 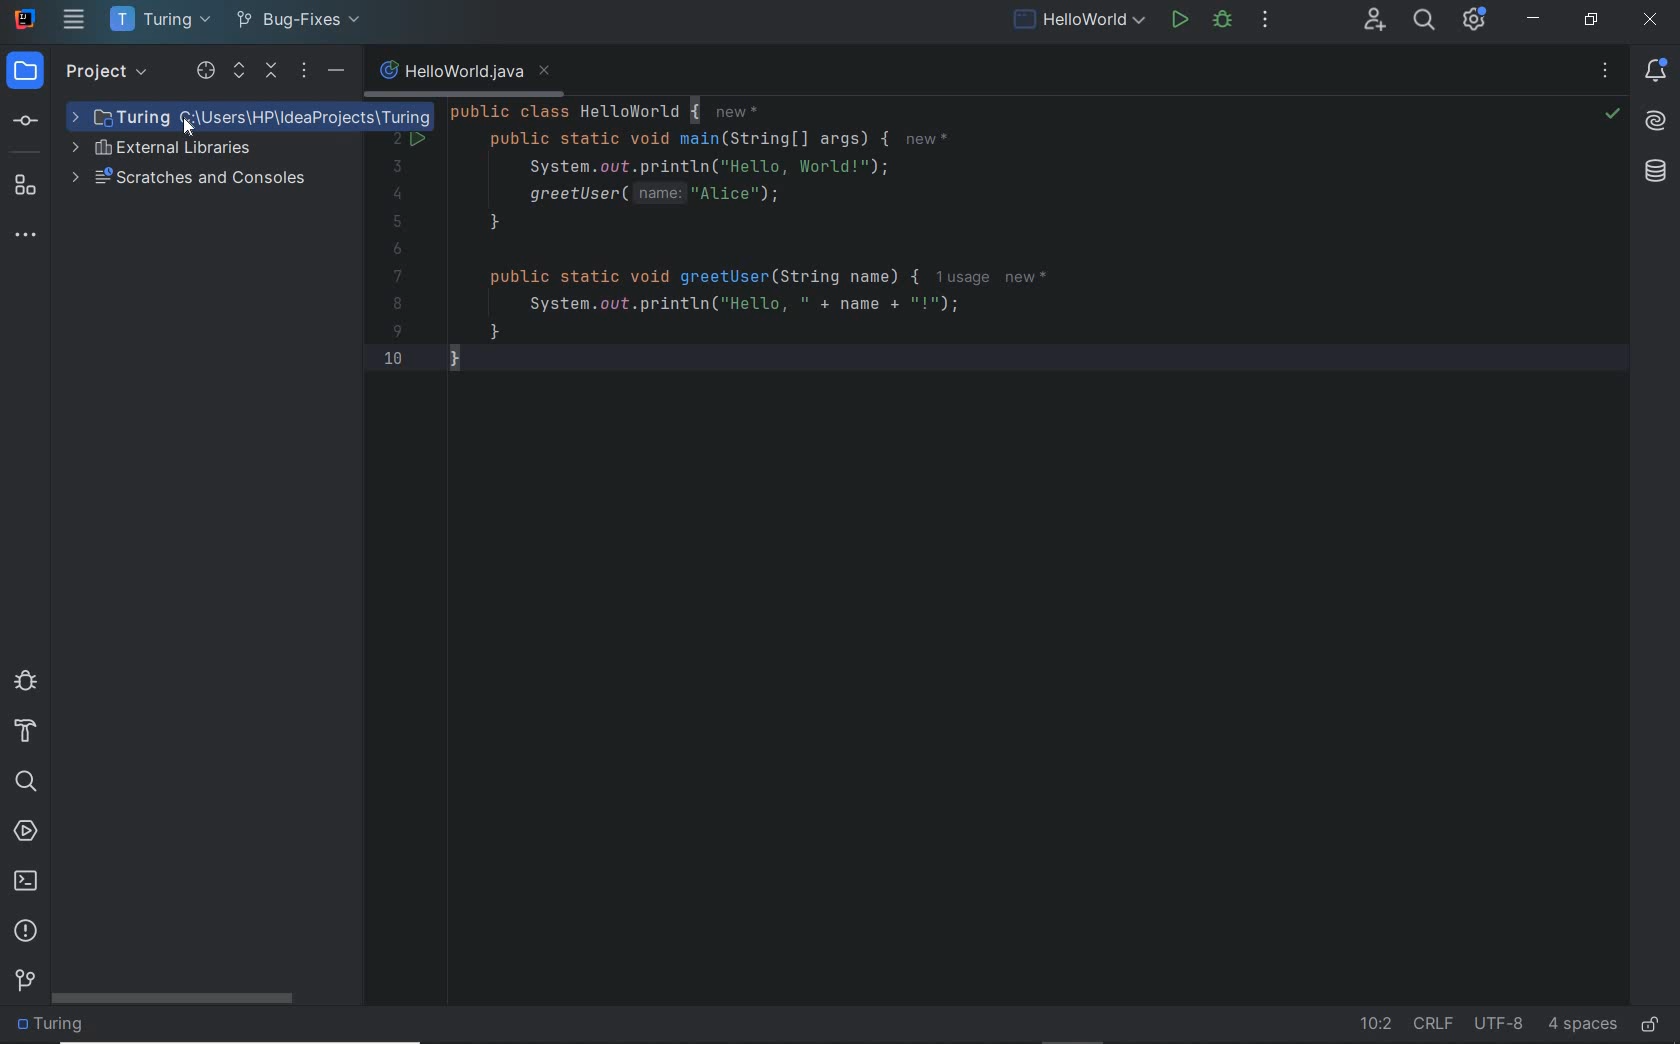 I want to click on project name, so click(x=157, y=20).